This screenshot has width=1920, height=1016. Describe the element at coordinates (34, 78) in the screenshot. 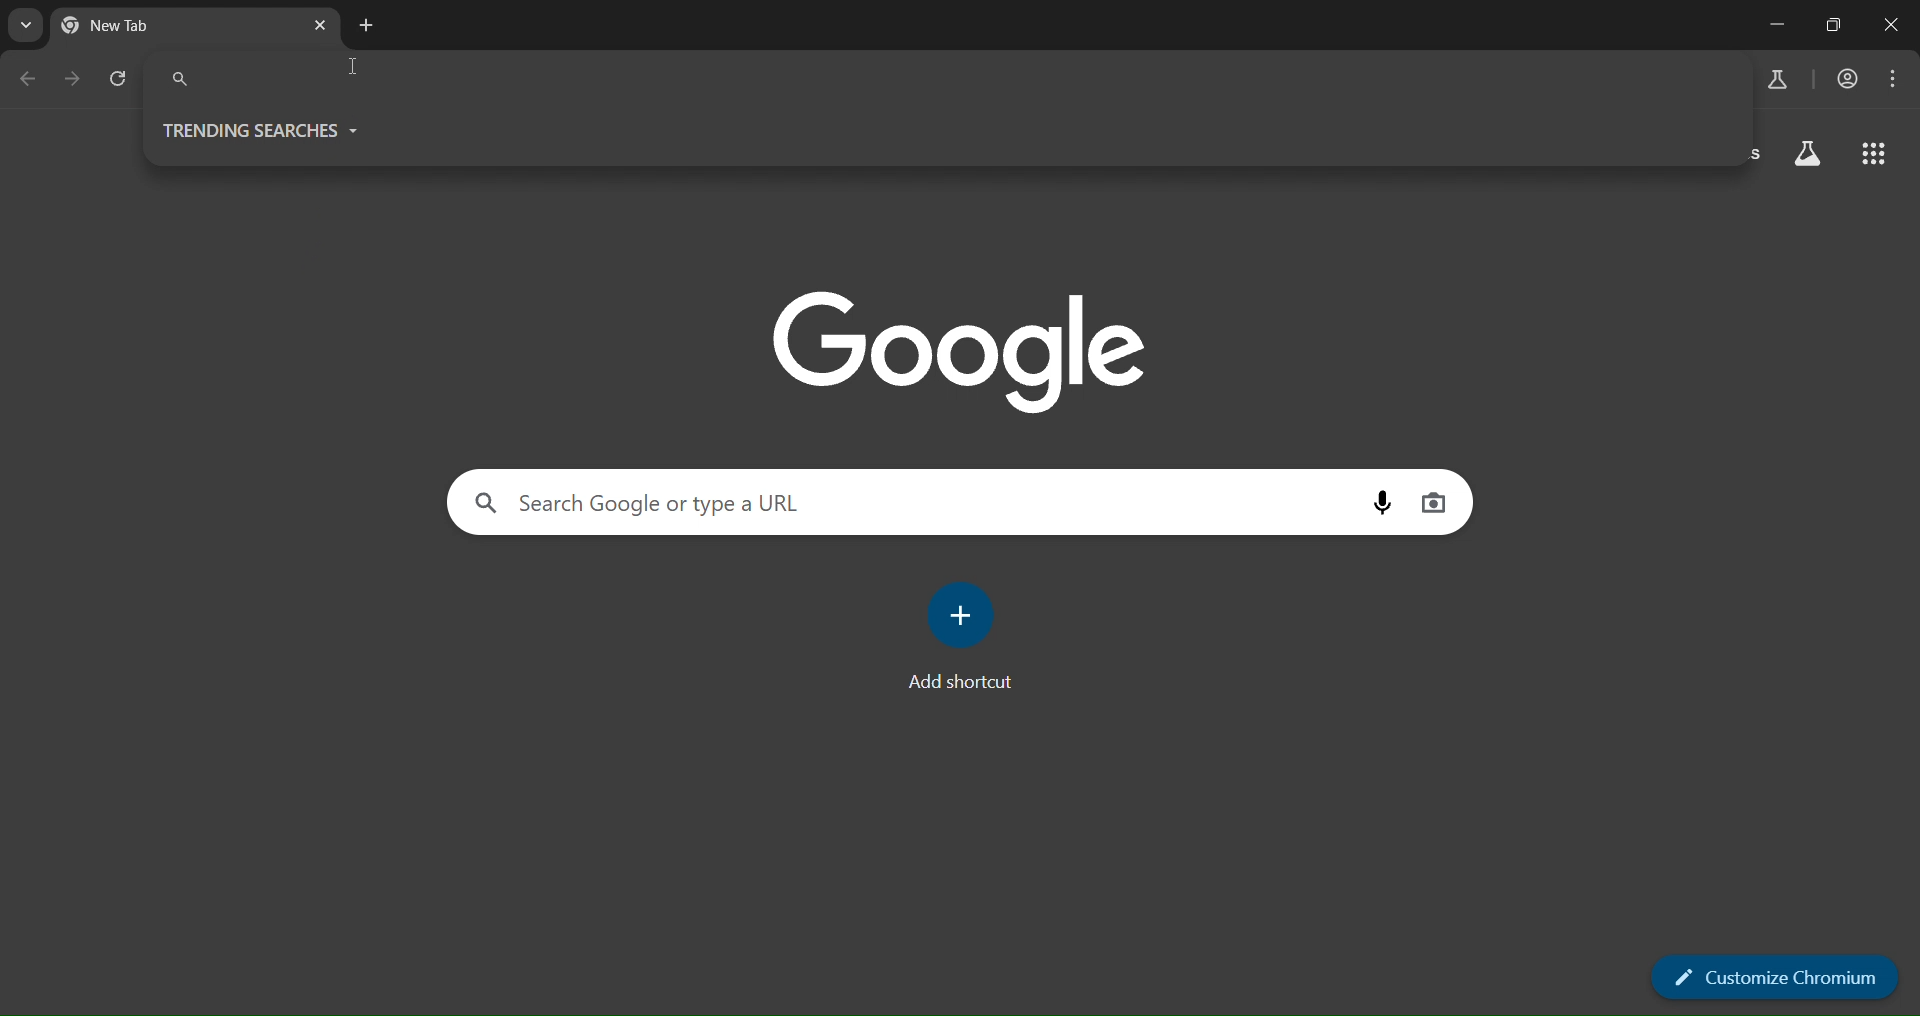

I see `go back one page` at that location.